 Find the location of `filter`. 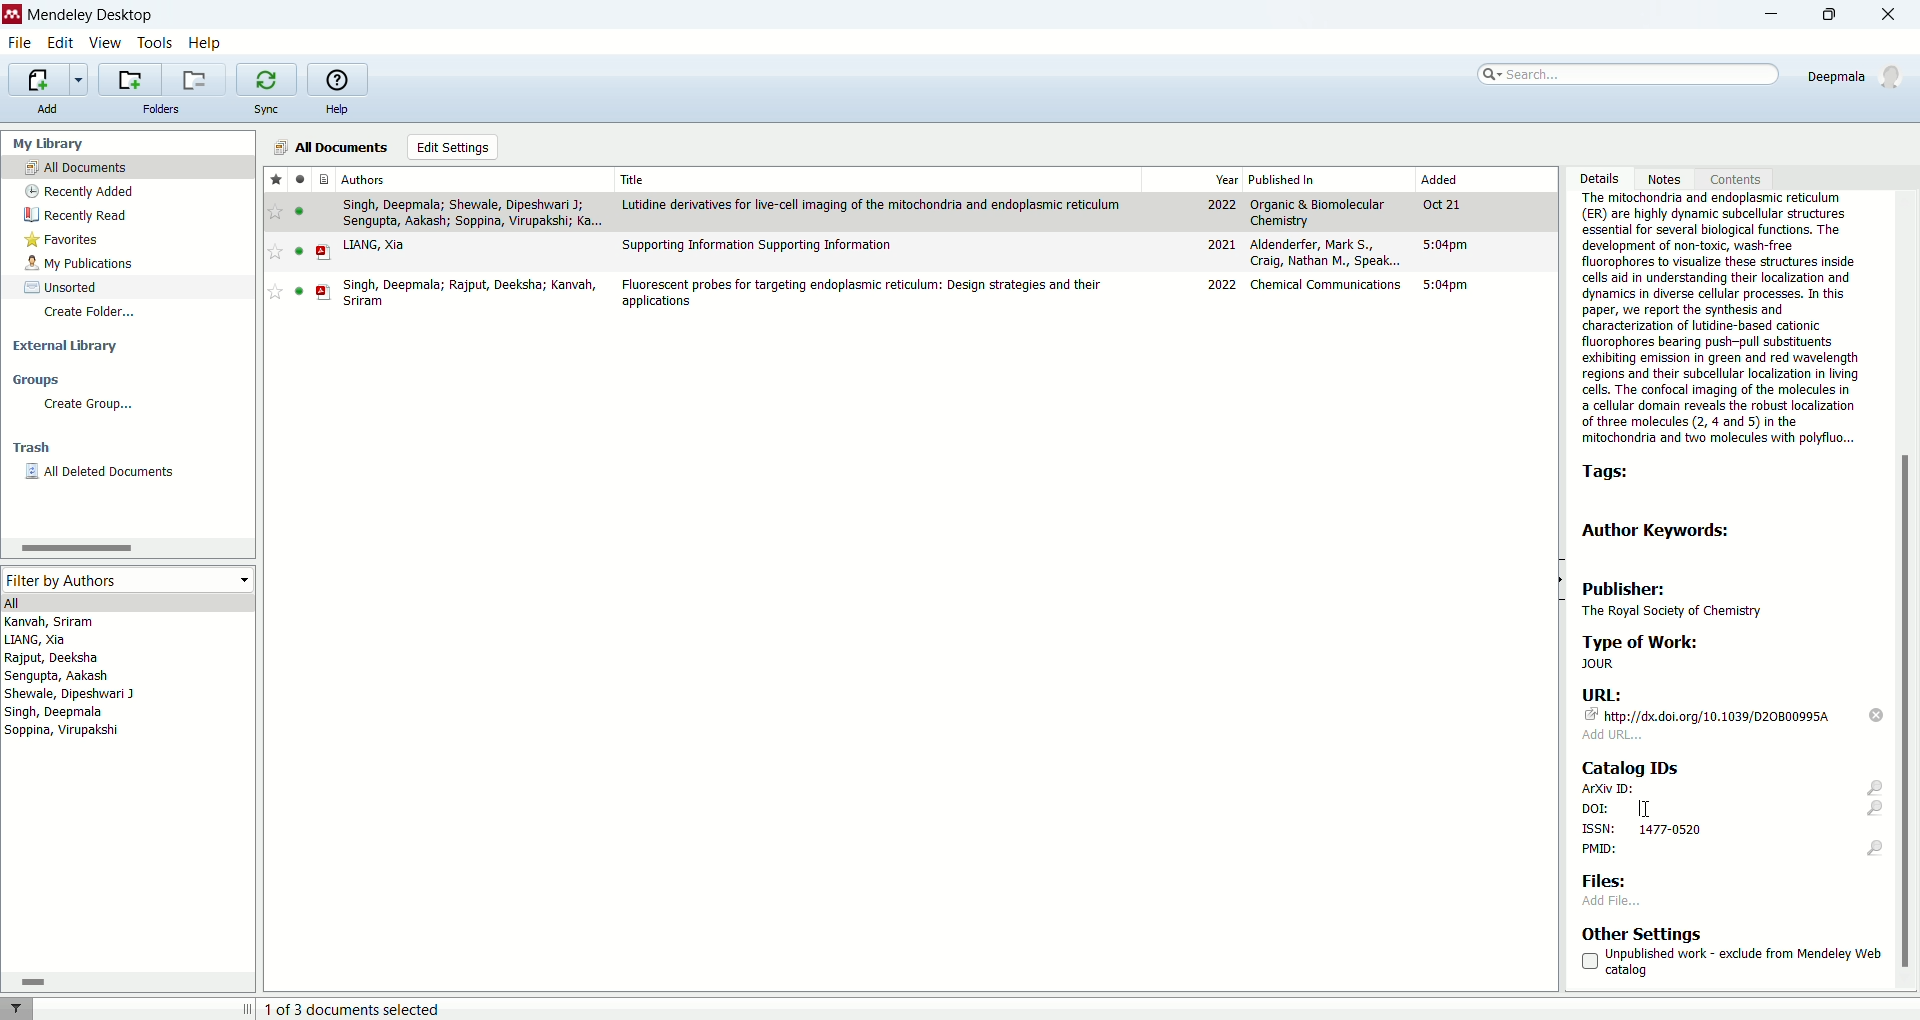

filter is located at coordinates (16, 1008).